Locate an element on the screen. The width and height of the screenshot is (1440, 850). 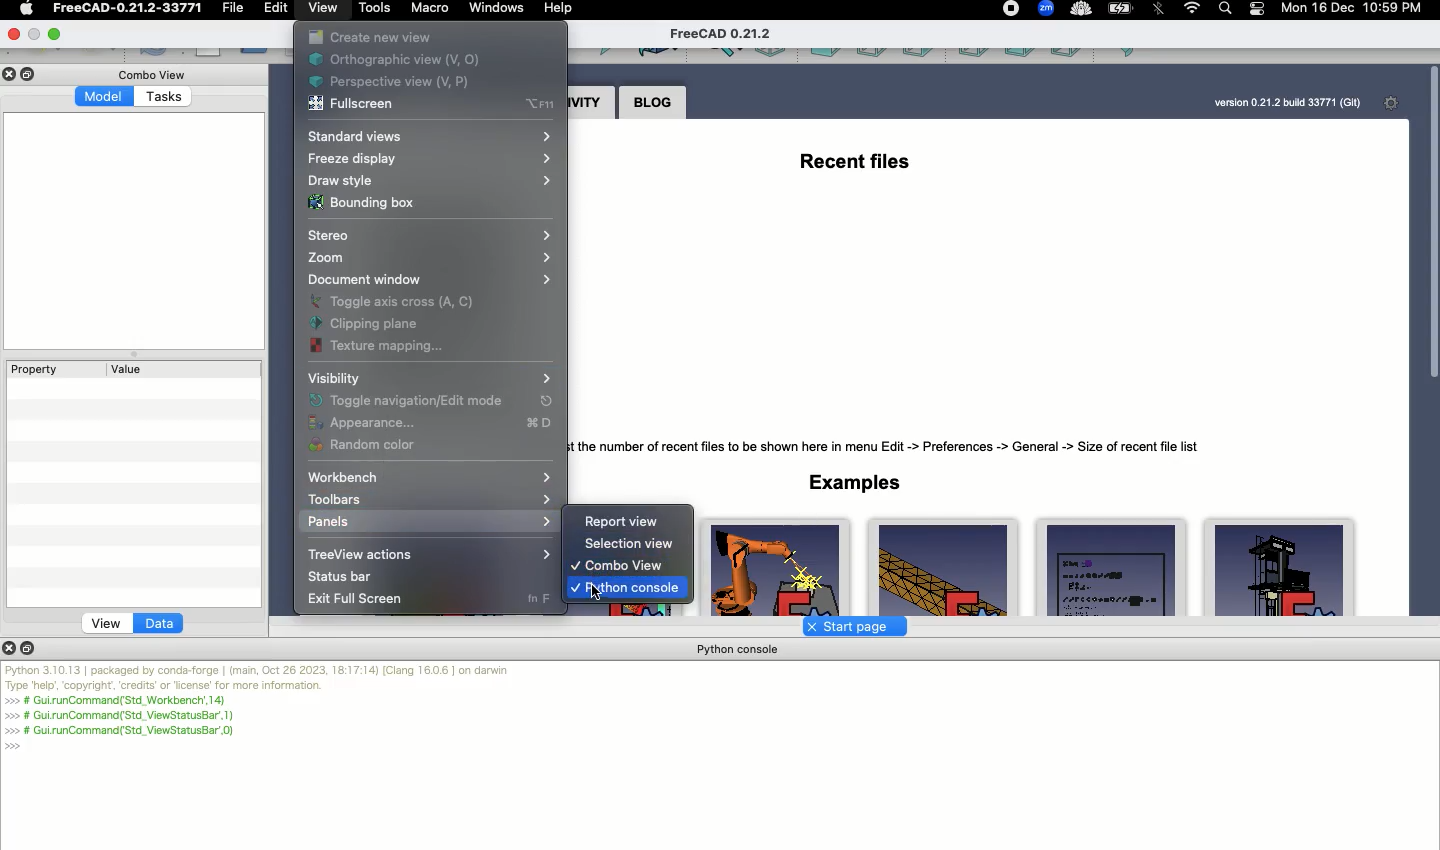
Workbench is located at coordinates (431, 478).